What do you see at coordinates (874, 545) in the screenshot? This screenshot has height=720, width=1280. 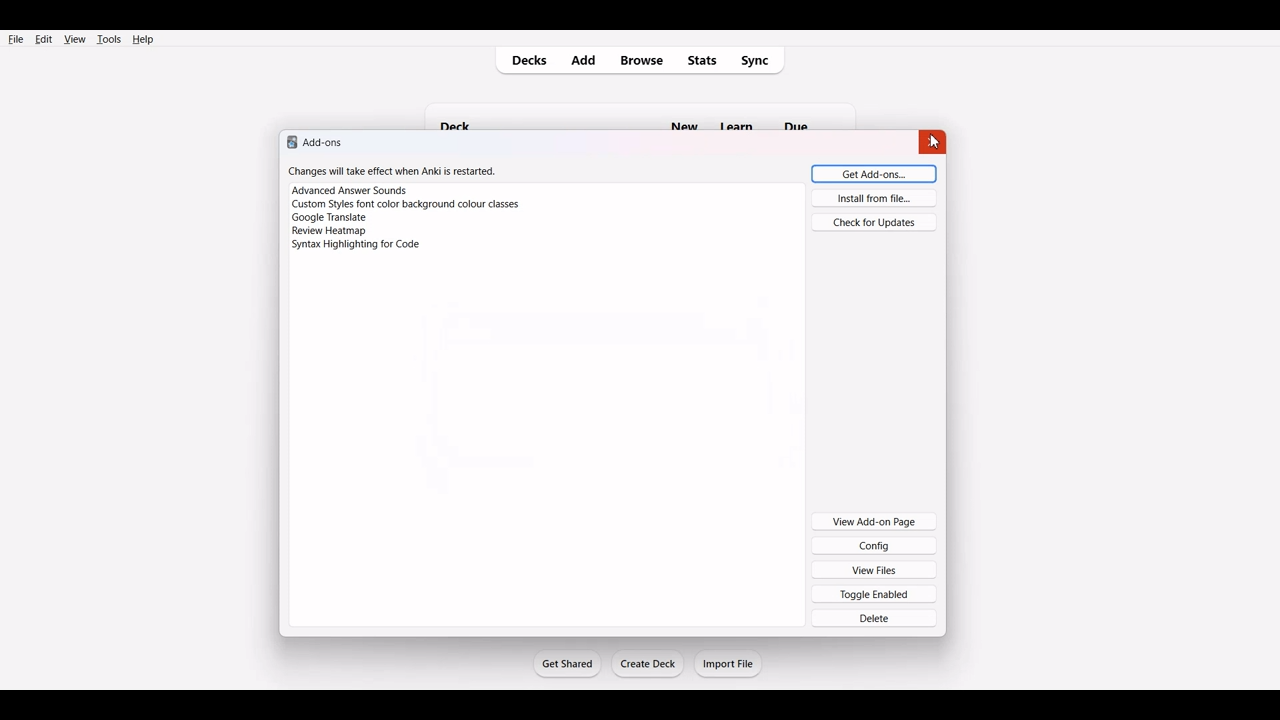 I see `Config` at bounding box center [874, 545].